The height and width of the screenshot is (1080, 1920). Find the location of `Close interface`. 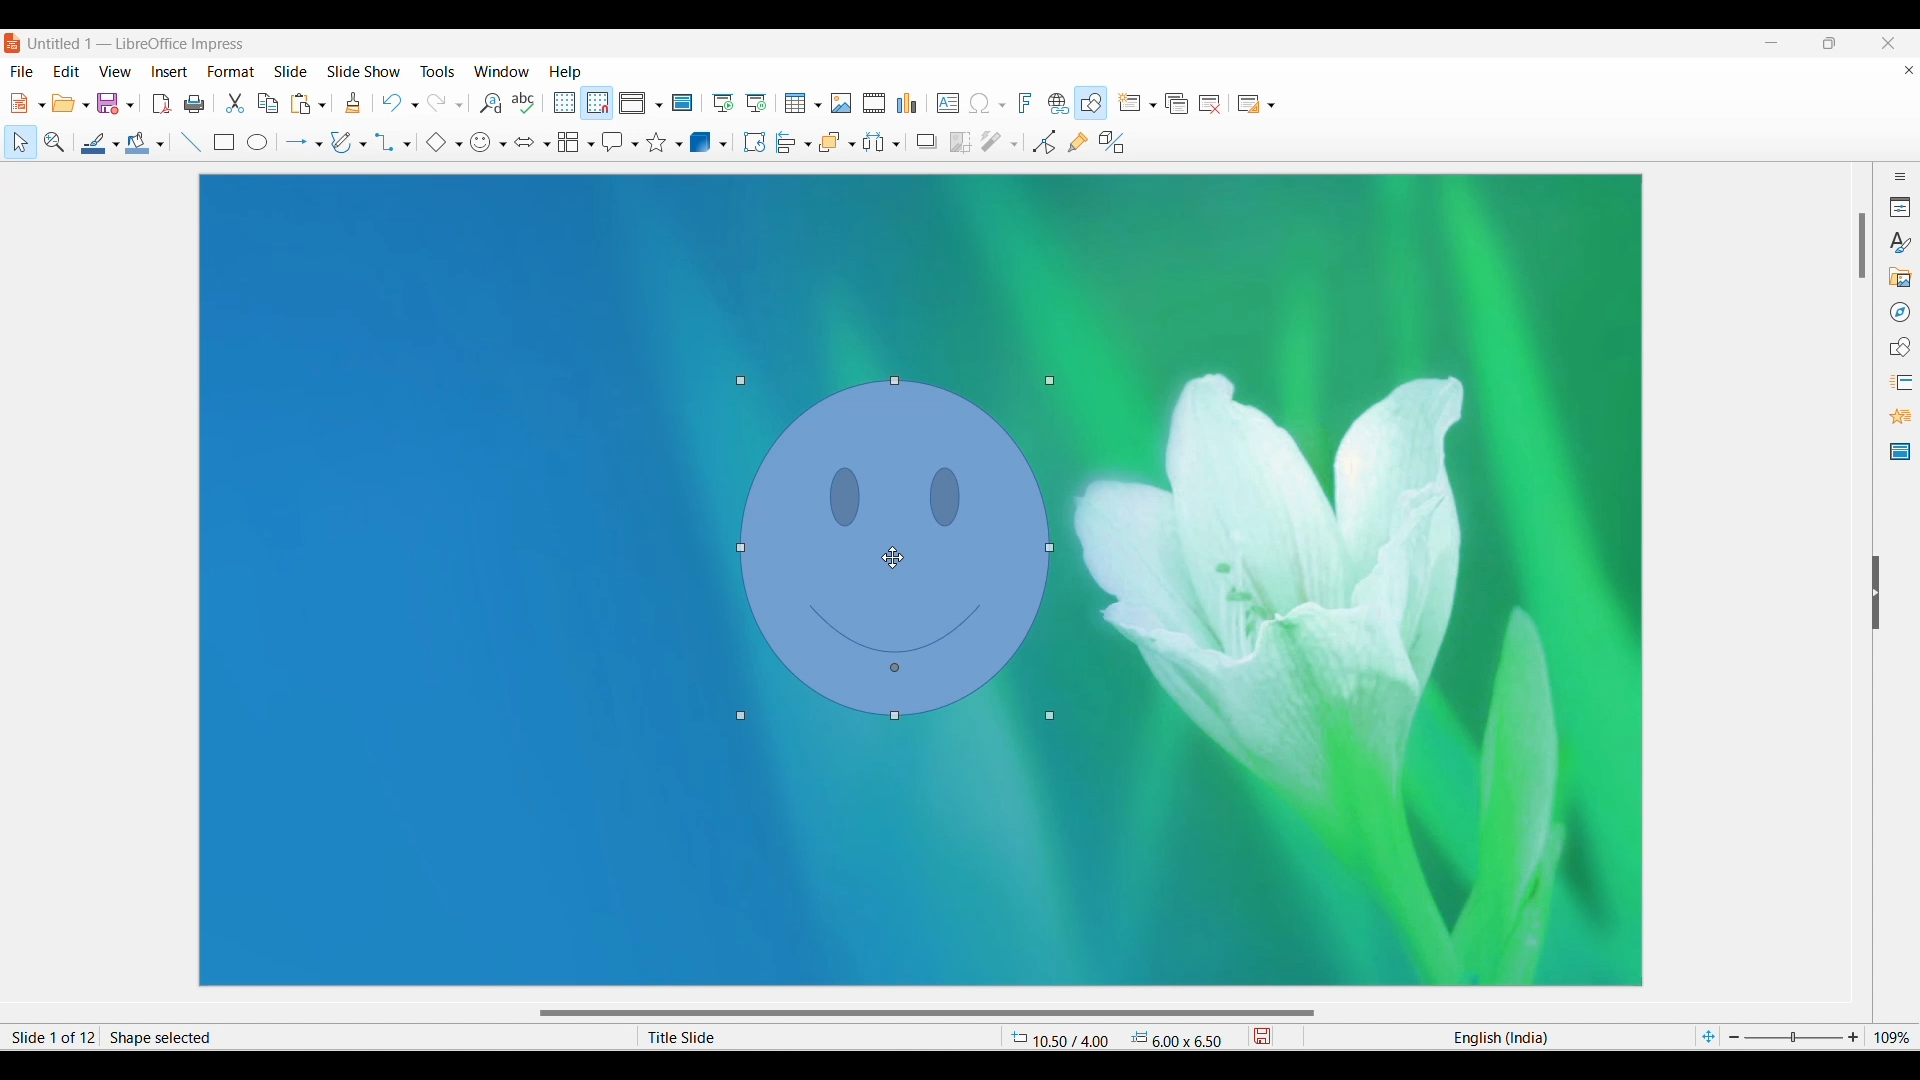

Close interface is located at coordinates (1887, 43).